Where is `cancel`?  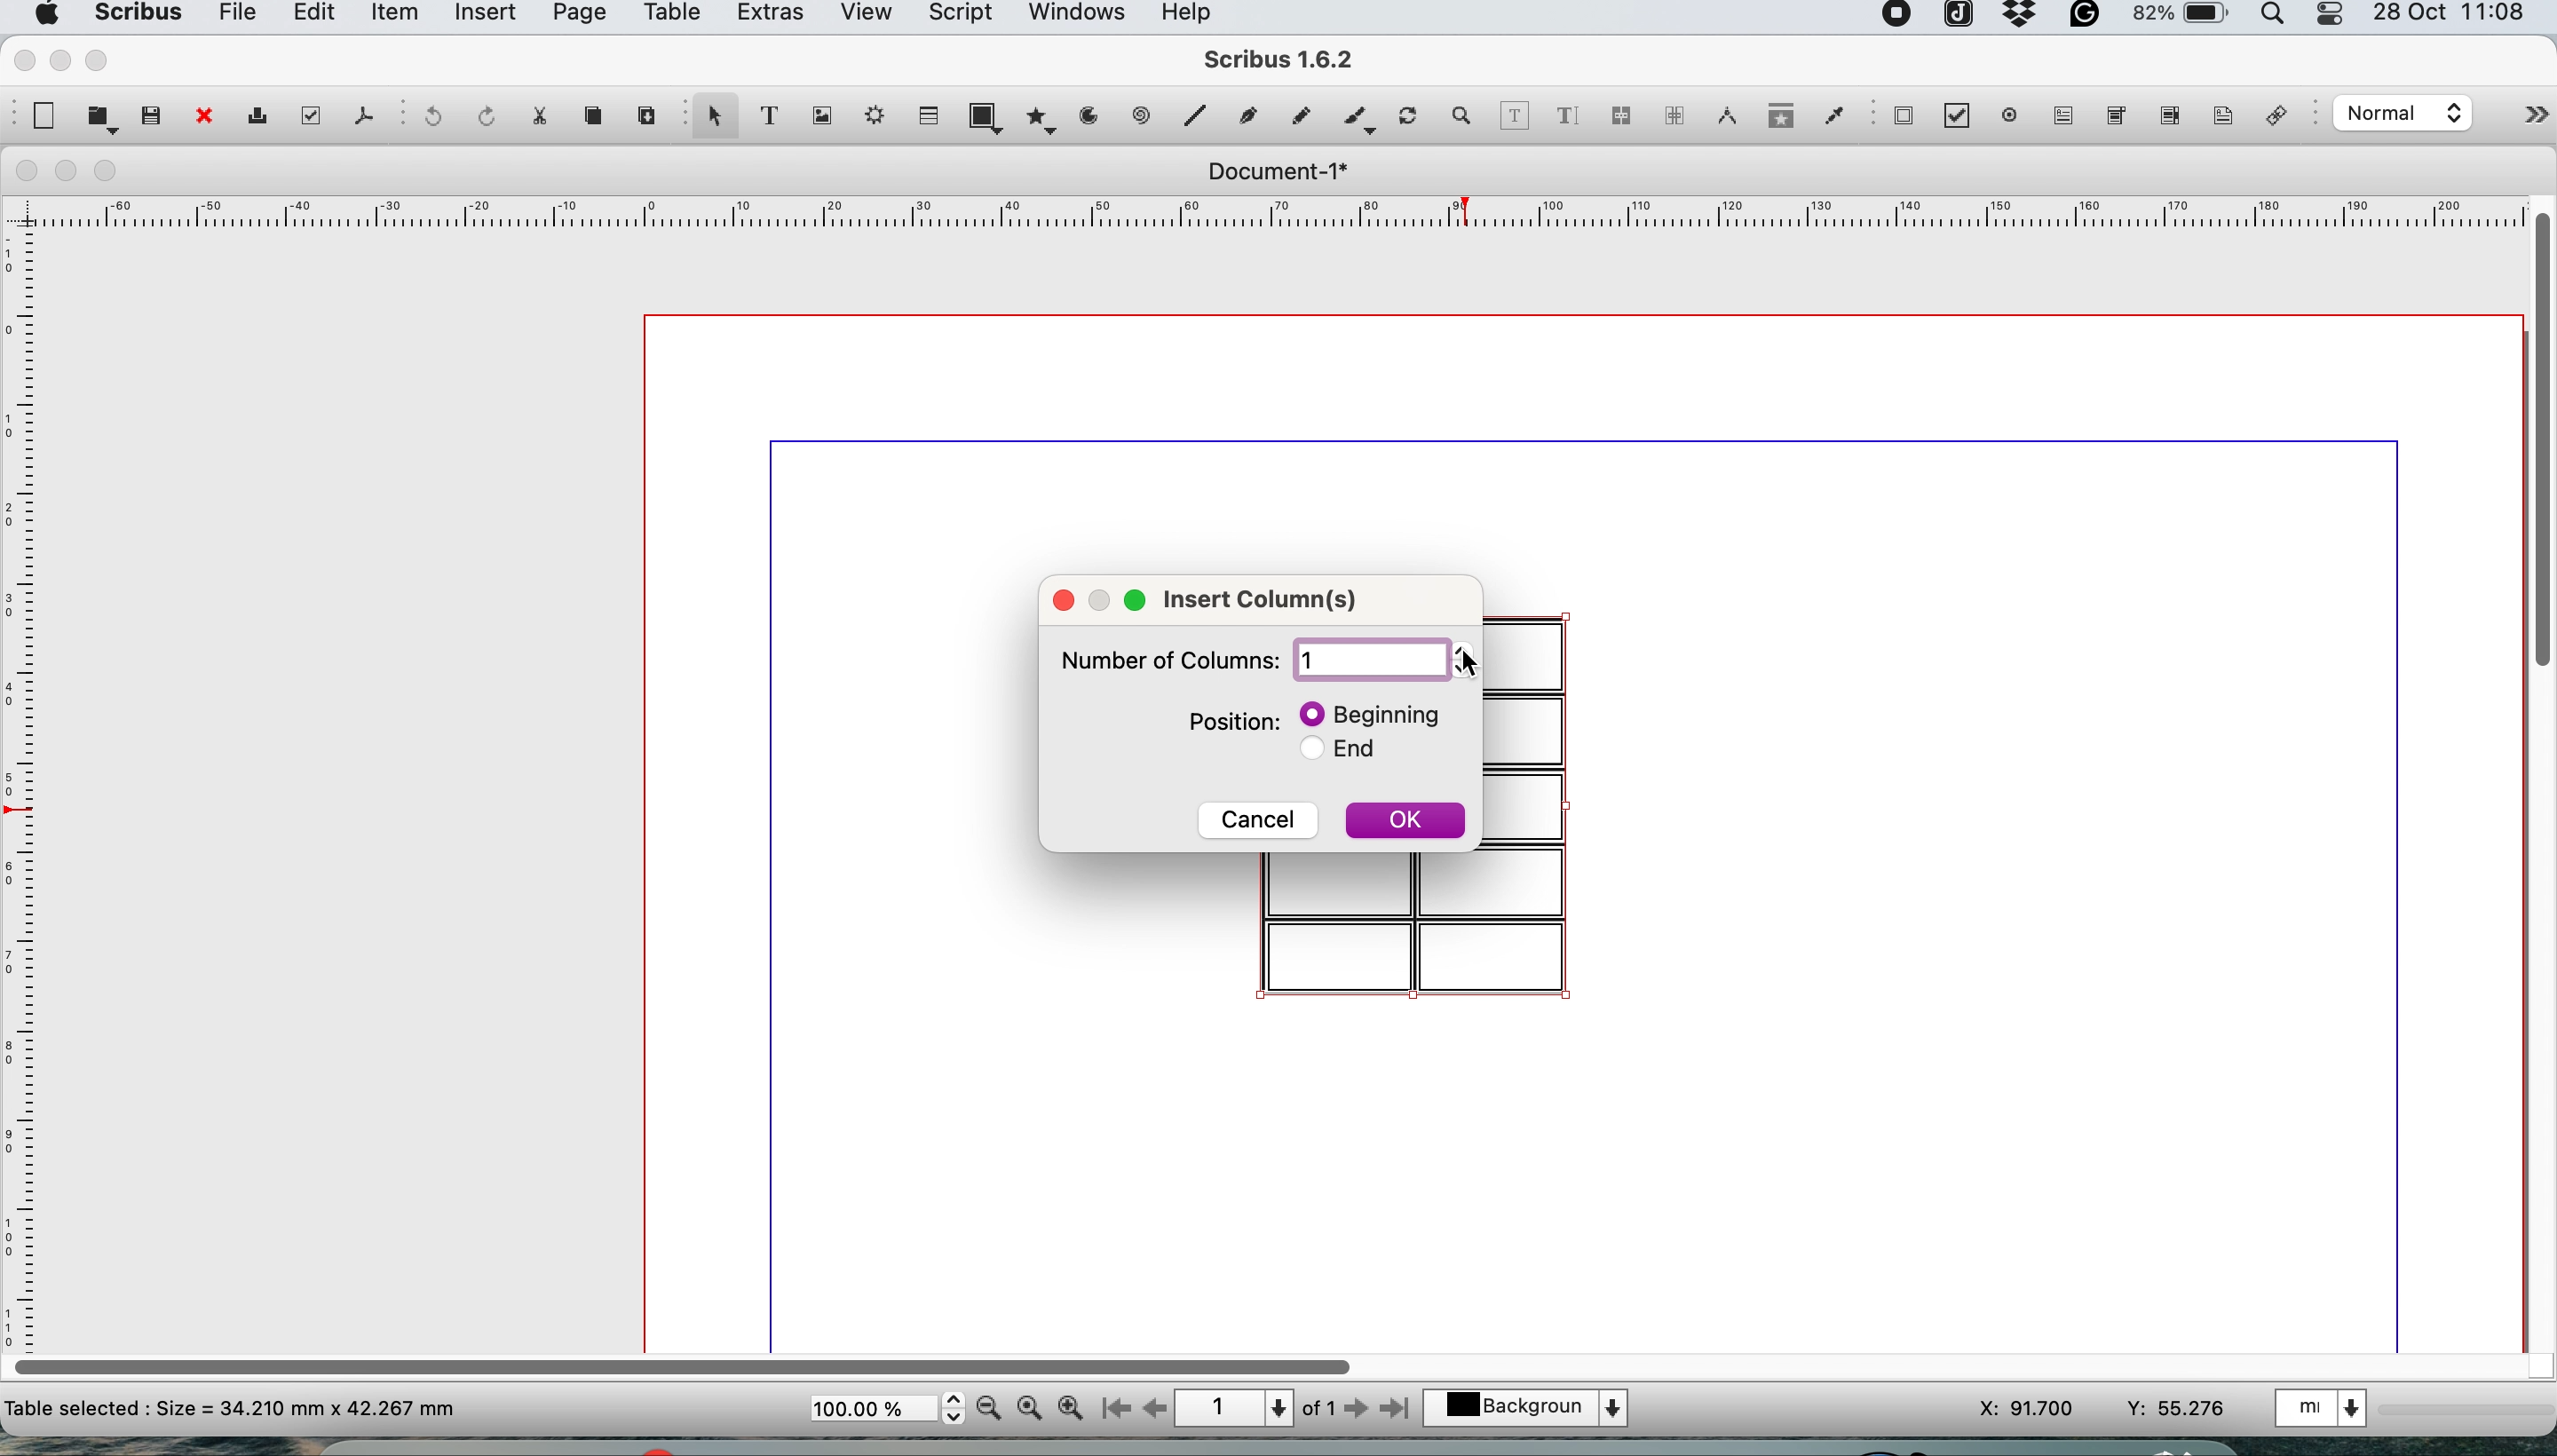
cancel is located at coordinates (1257, 818).